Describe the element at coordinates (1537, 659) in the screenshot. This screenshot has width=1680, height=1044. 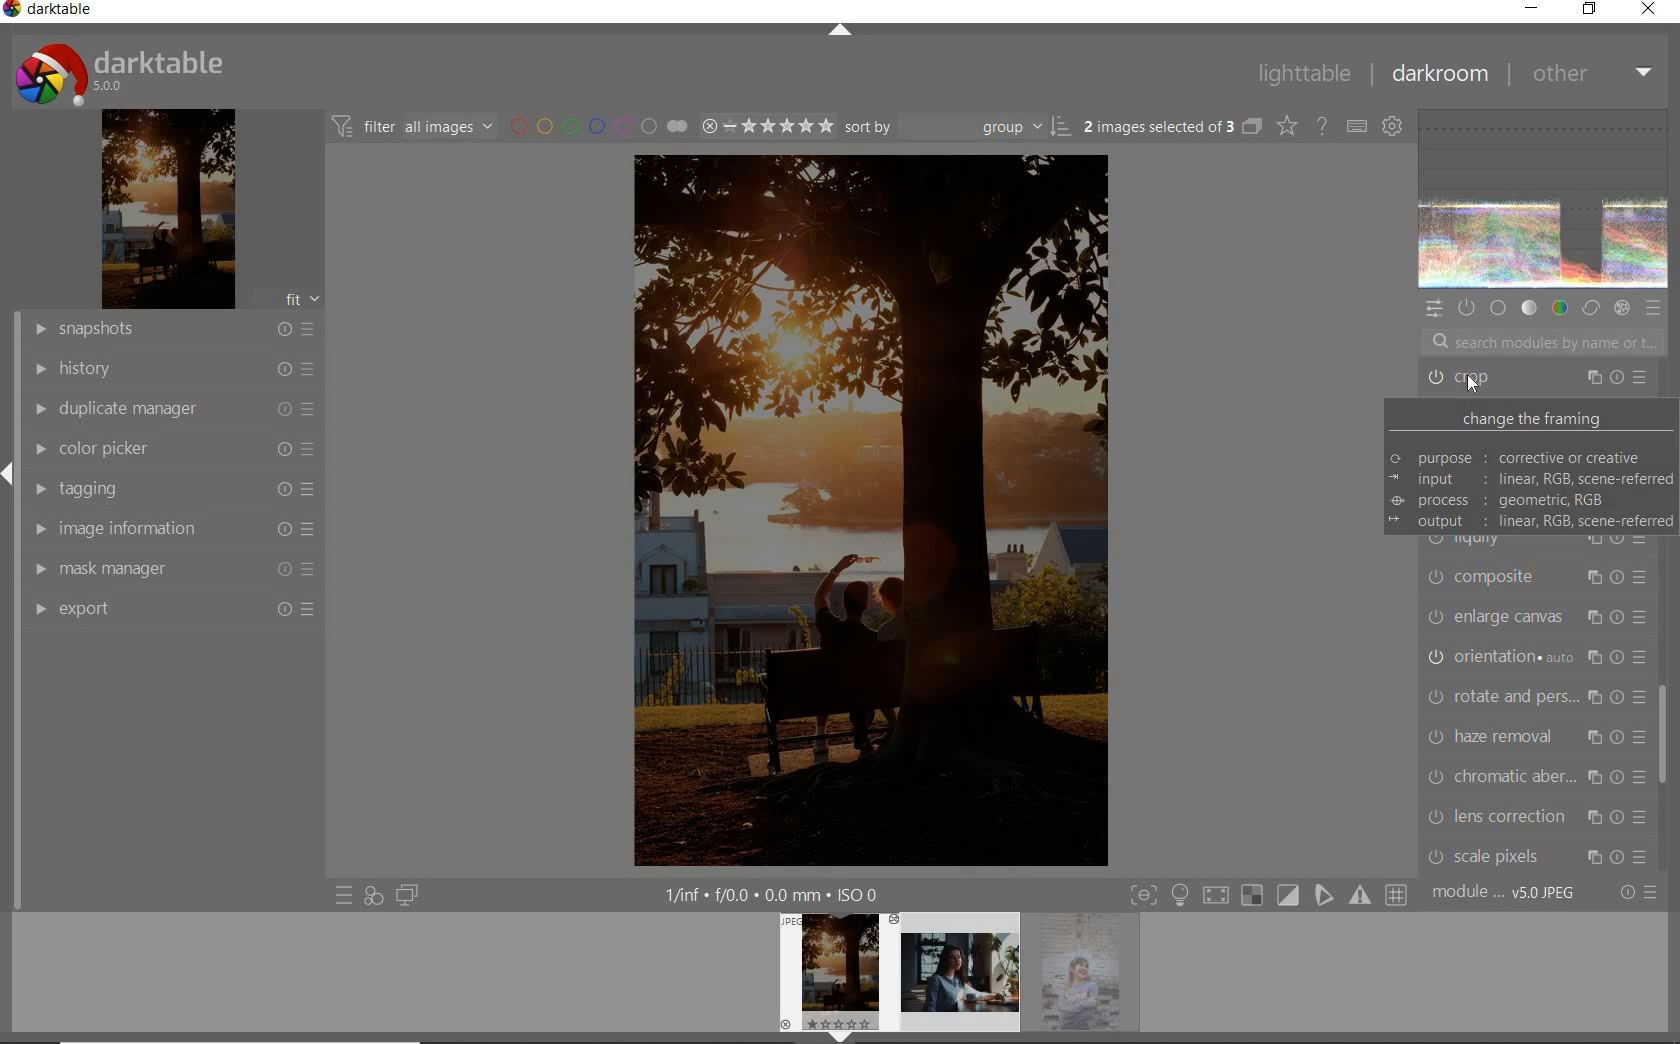
I see `orientation` at that location.